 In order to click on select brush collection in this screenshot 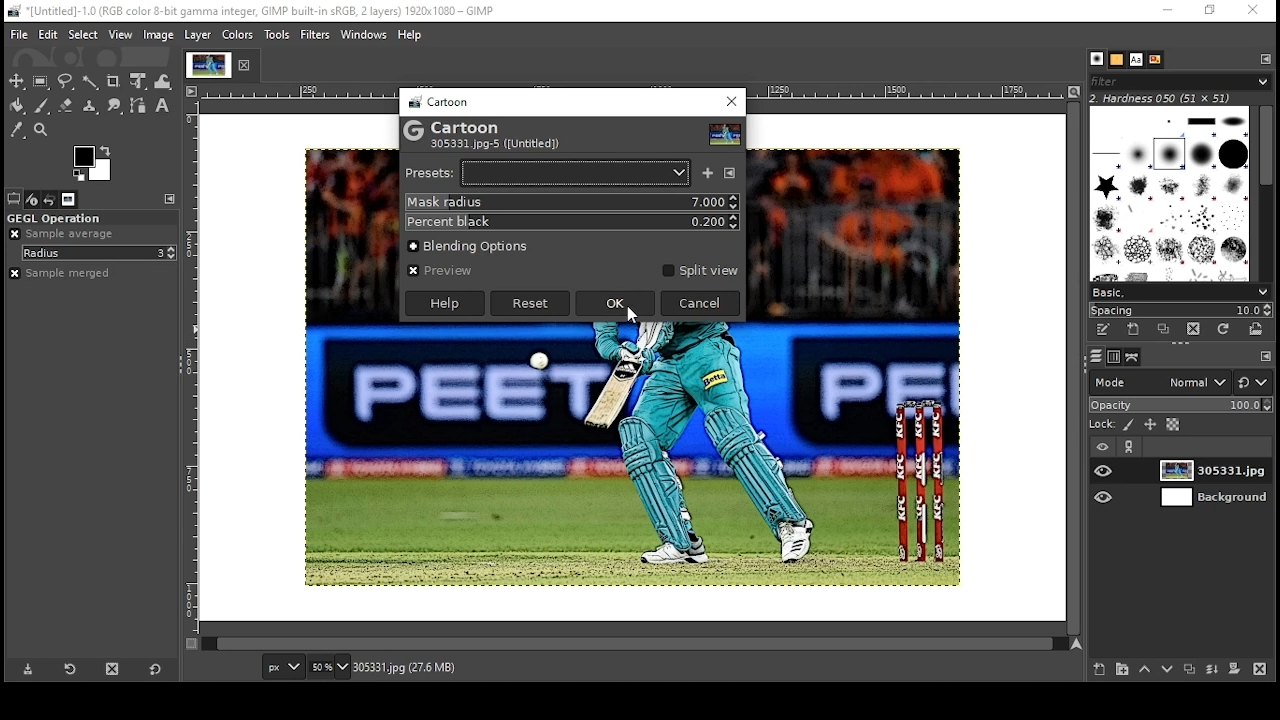, I will do `click(1178, 292)`.